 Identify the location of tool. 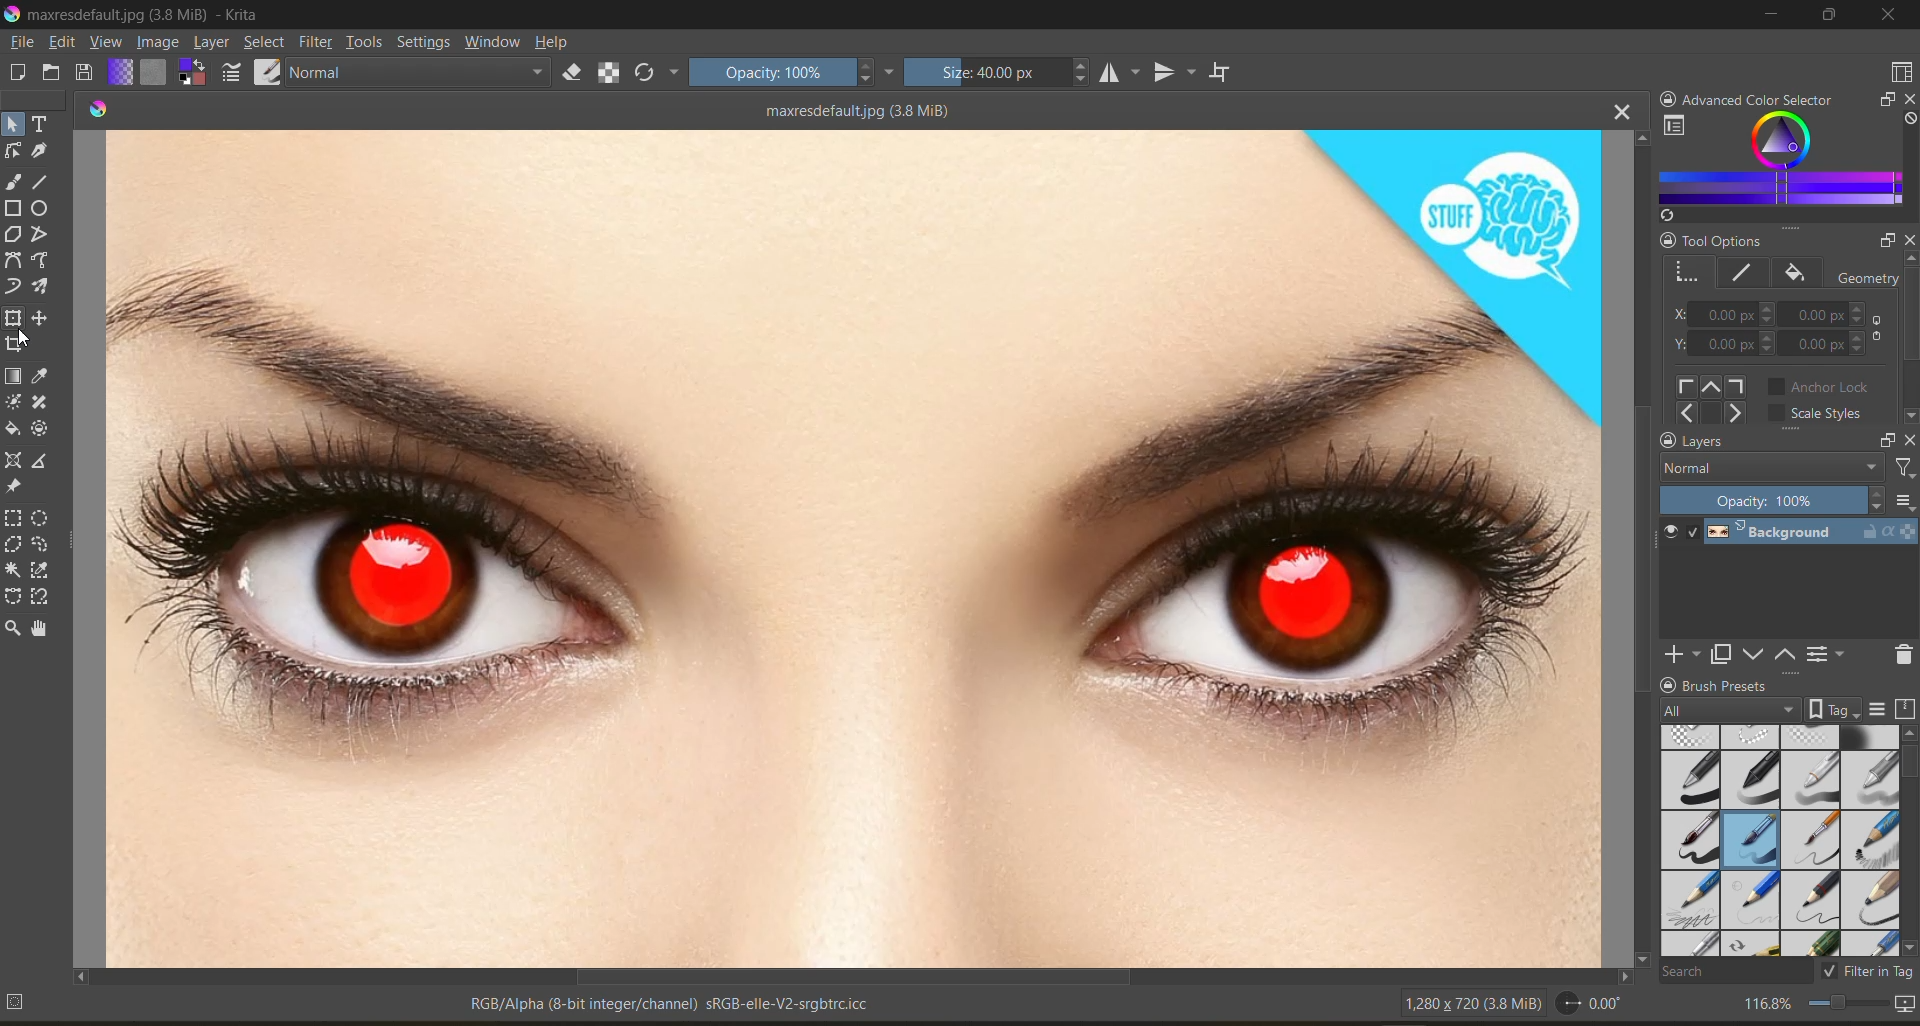
(41, 464).